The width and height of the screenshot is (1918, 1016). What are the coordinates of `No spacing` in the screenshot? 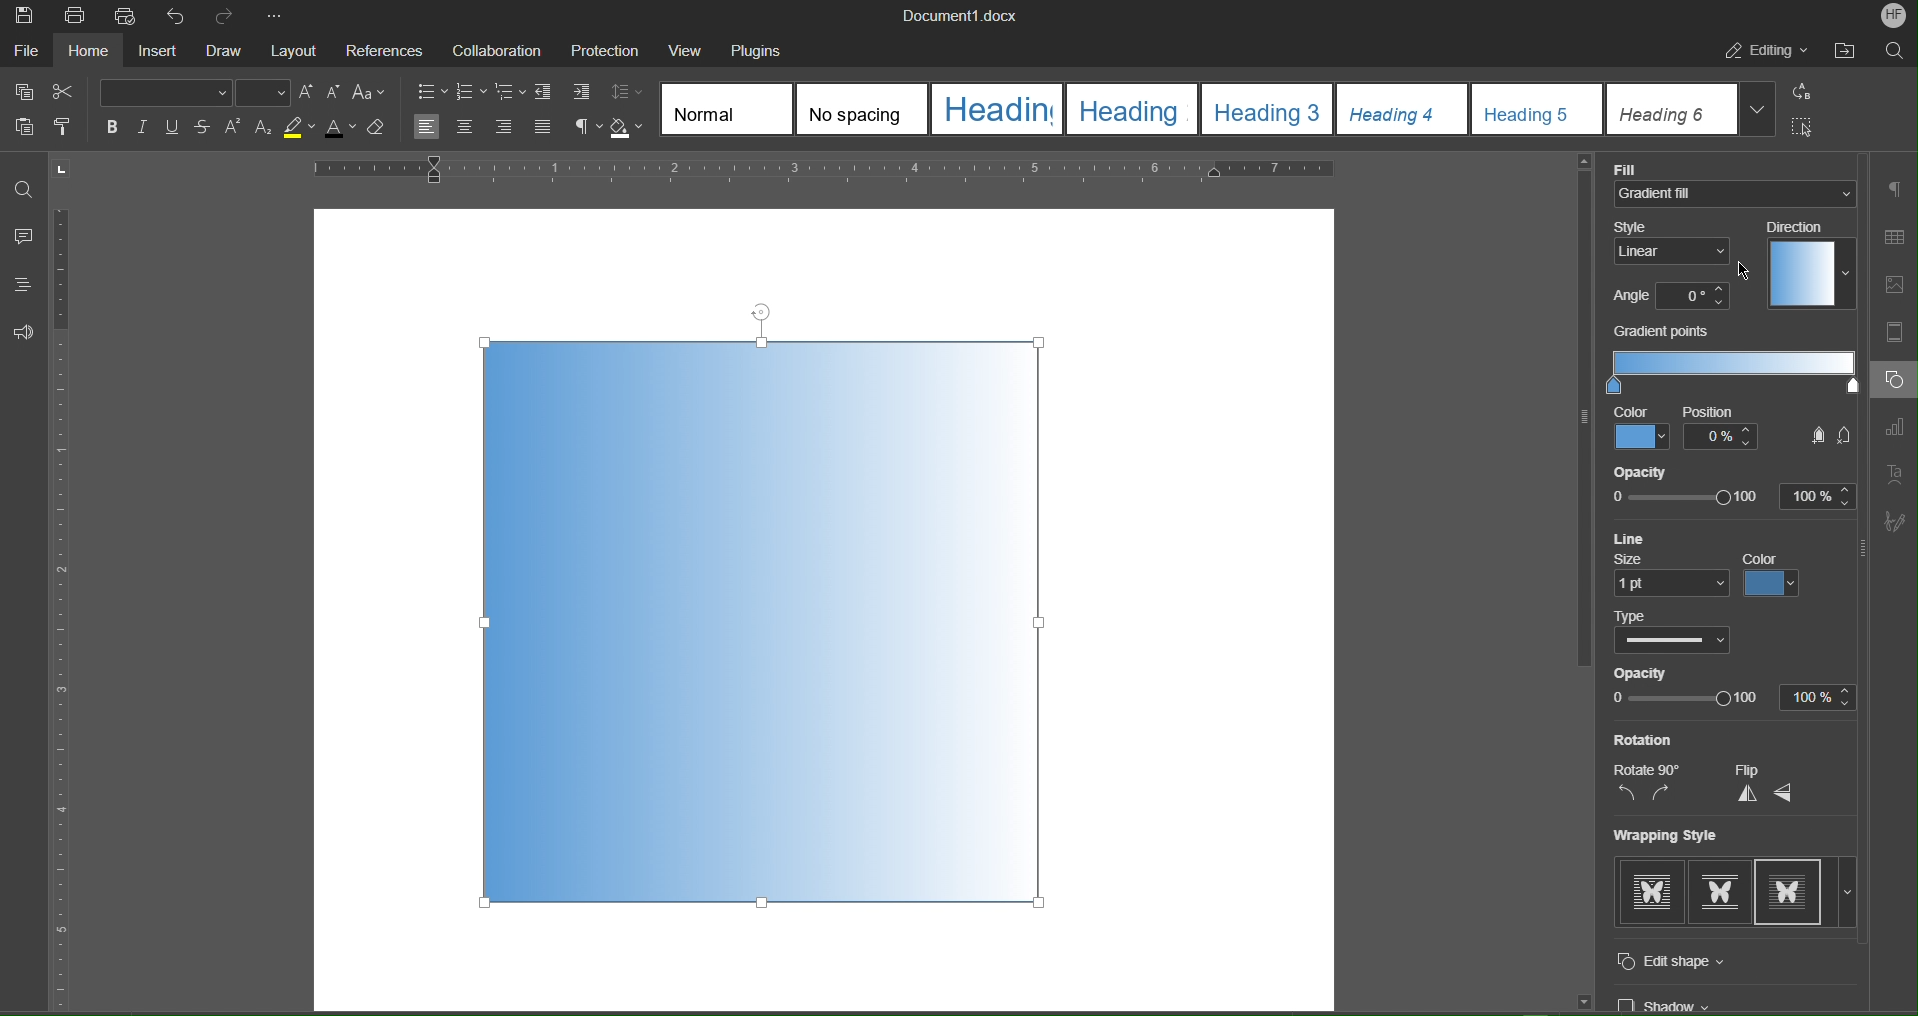 It's located at (860, 108).